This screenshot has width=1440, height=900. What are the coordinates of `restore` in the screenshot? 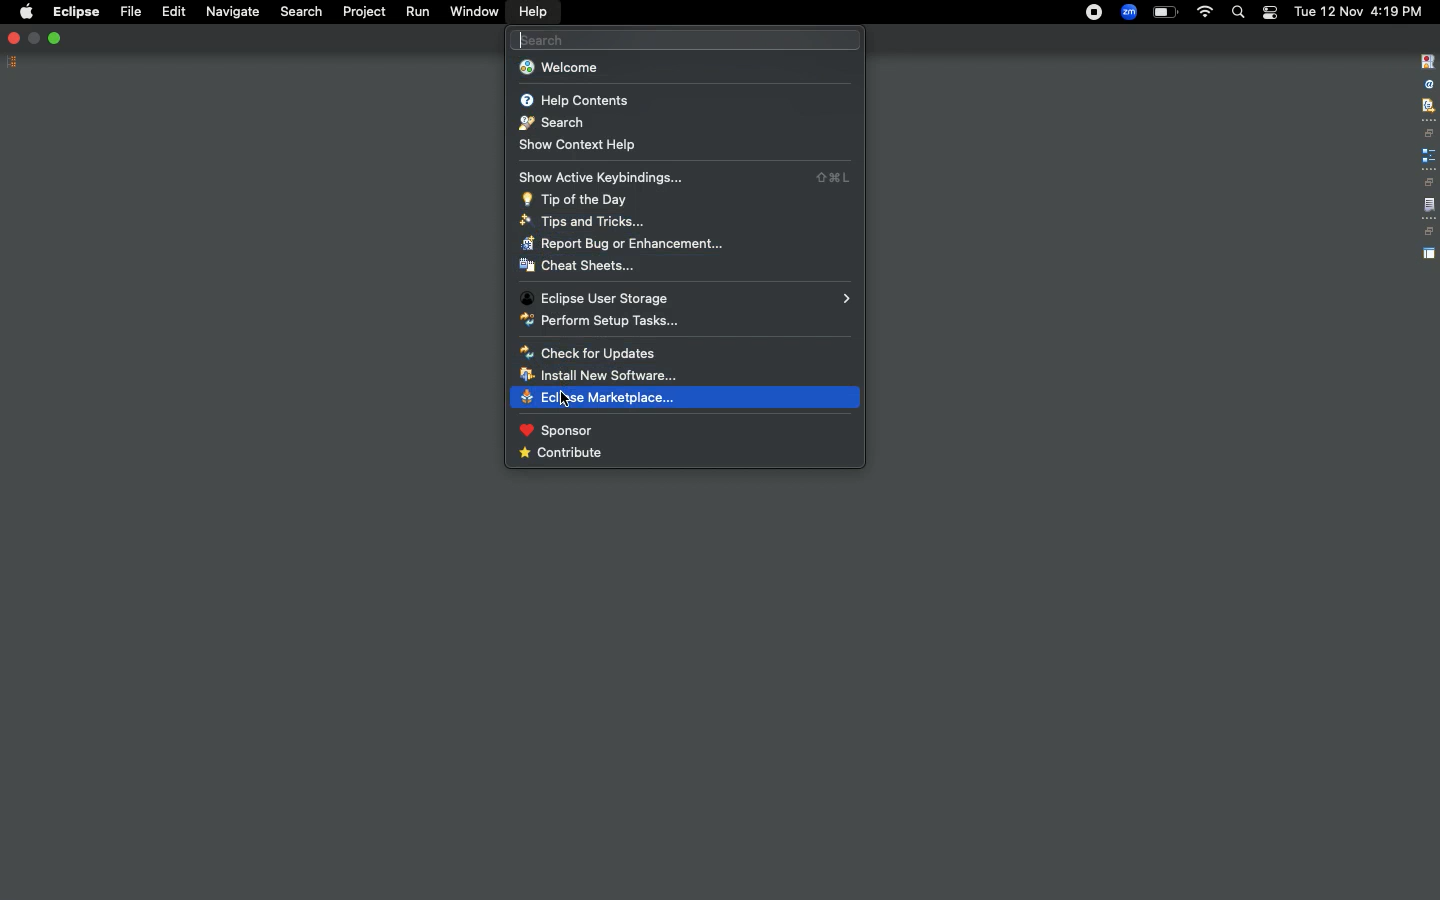 It's located at (1430, 133).